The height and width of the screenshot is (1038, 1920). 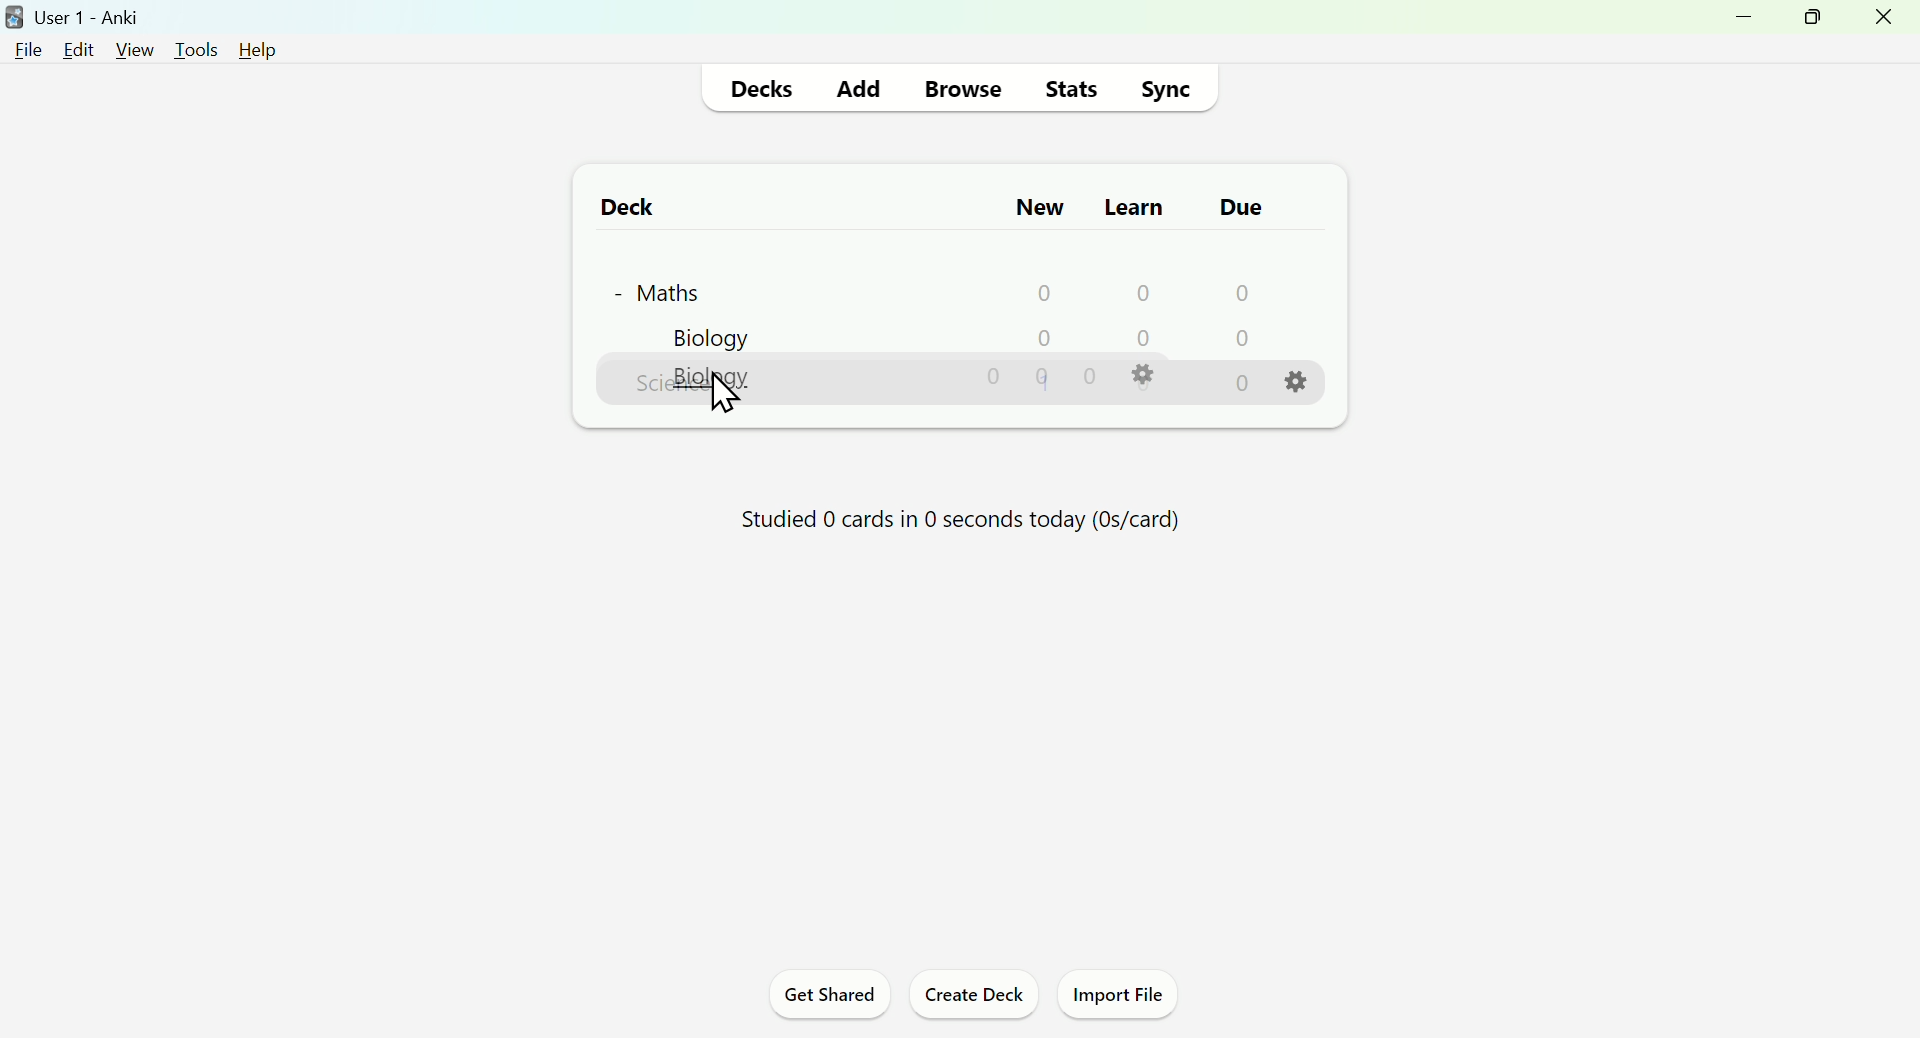 I want to click on settings, so click(x=1299, y=390).